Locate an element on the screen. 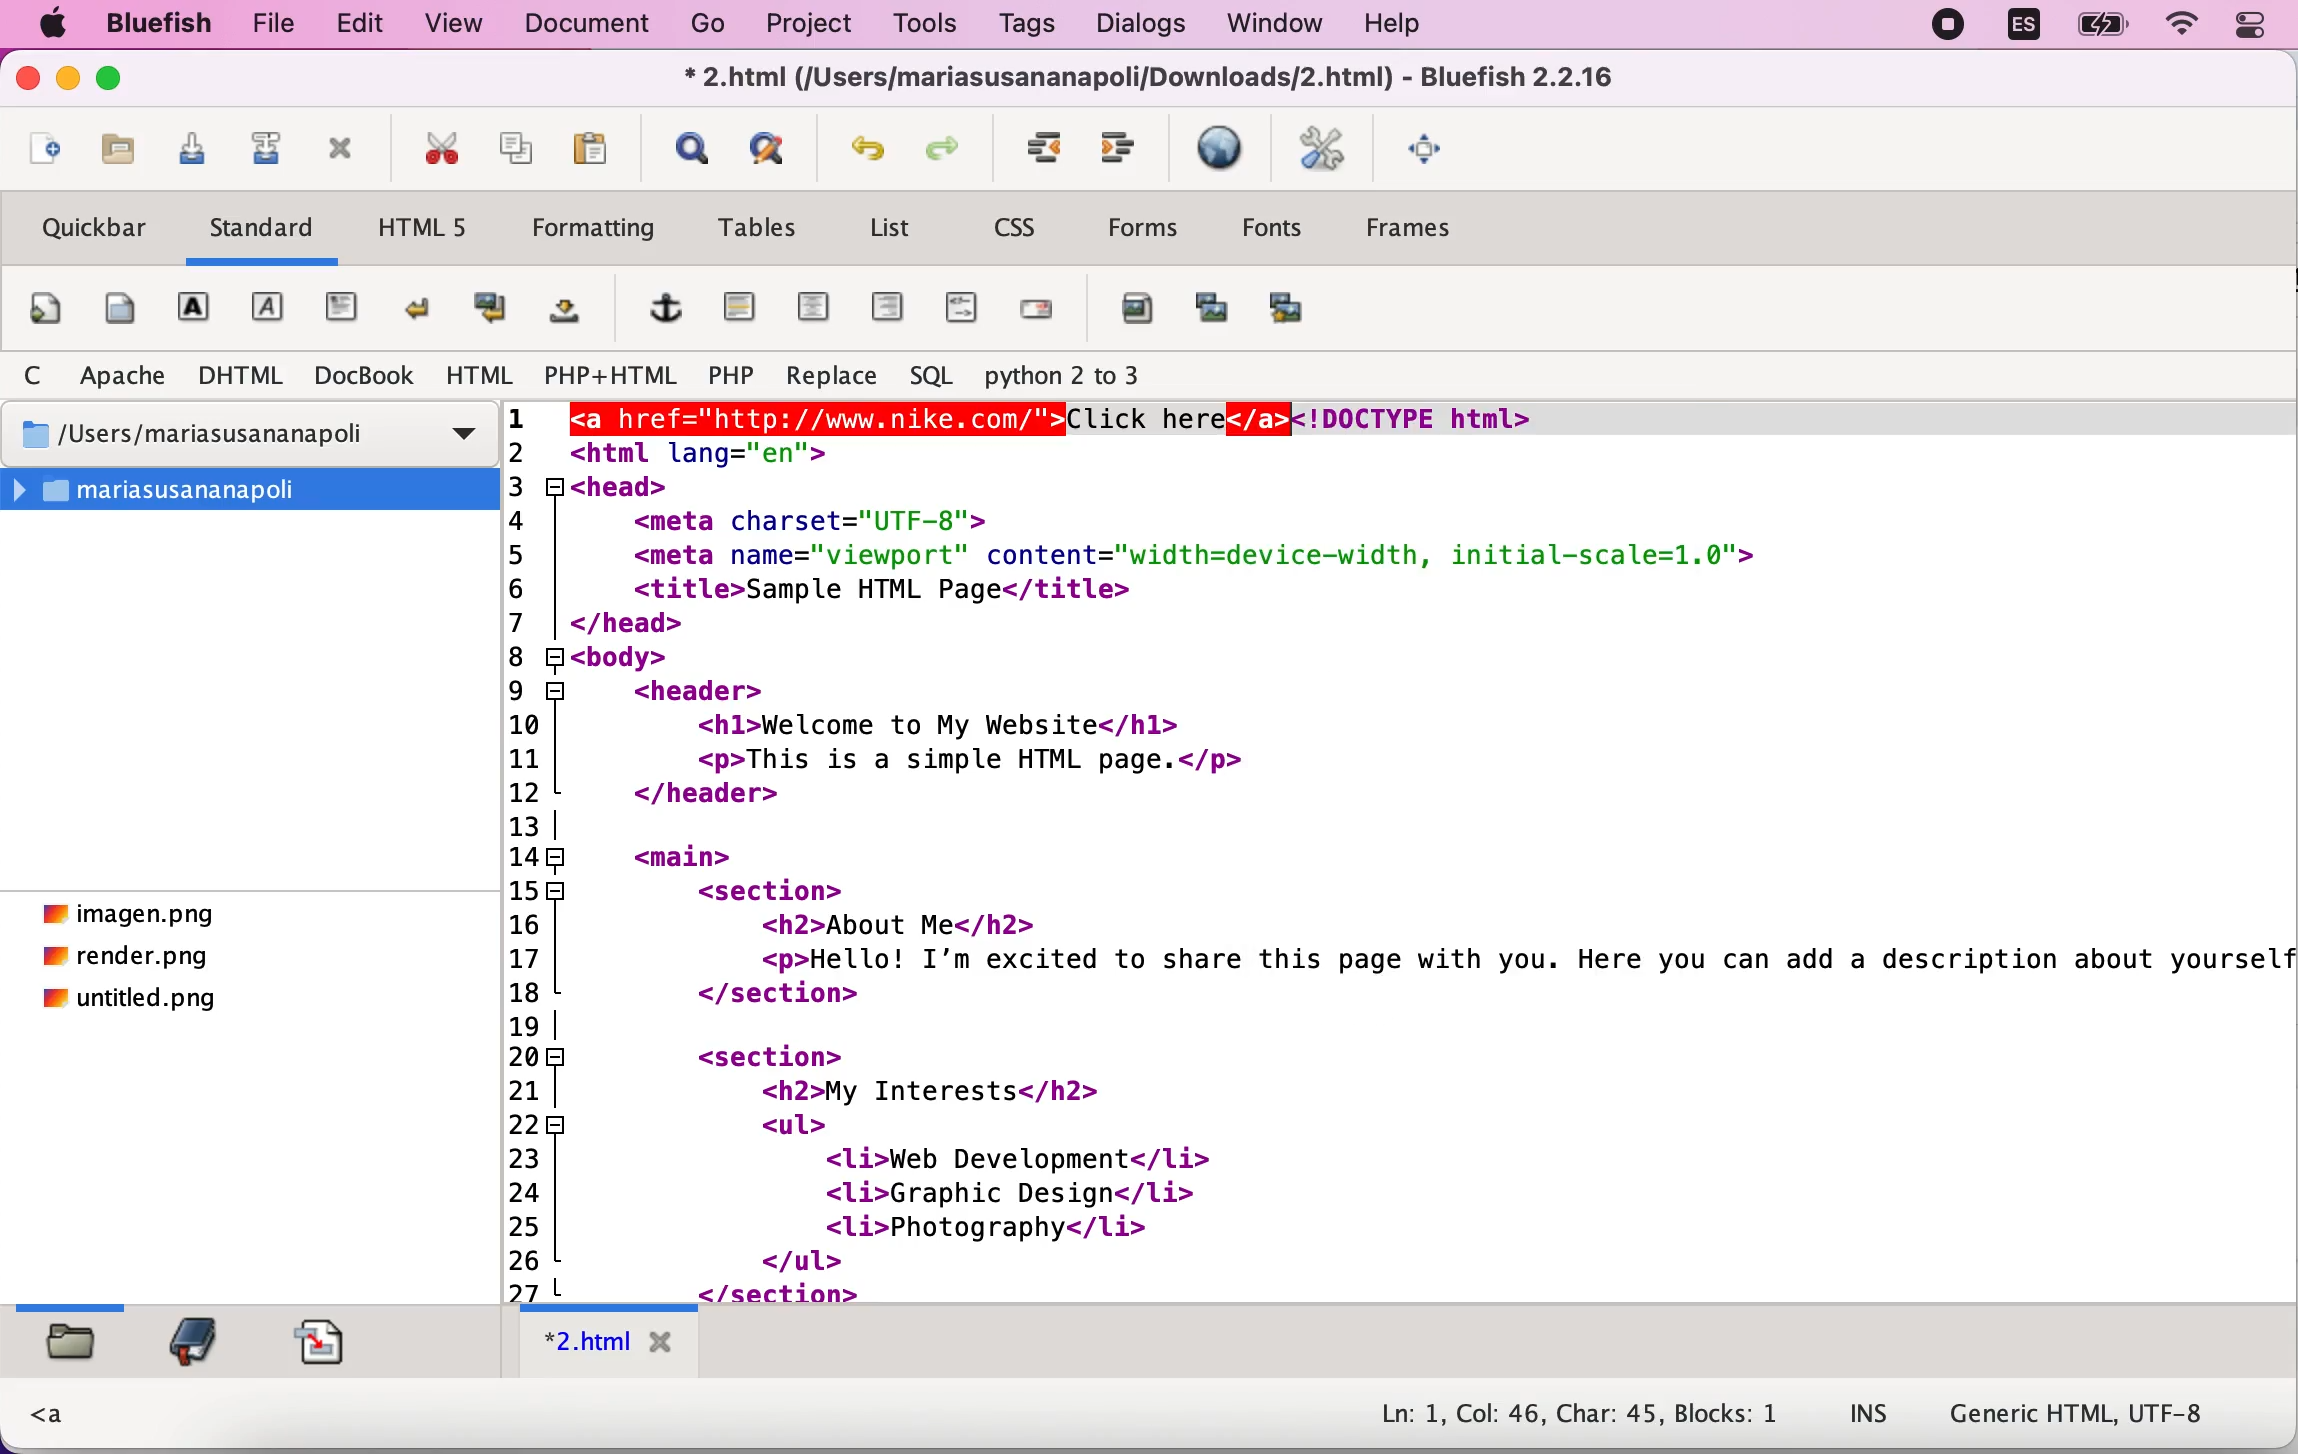 The height and width of the screenshot is (1454, 2298). open file is located at coordinates (121, 151).